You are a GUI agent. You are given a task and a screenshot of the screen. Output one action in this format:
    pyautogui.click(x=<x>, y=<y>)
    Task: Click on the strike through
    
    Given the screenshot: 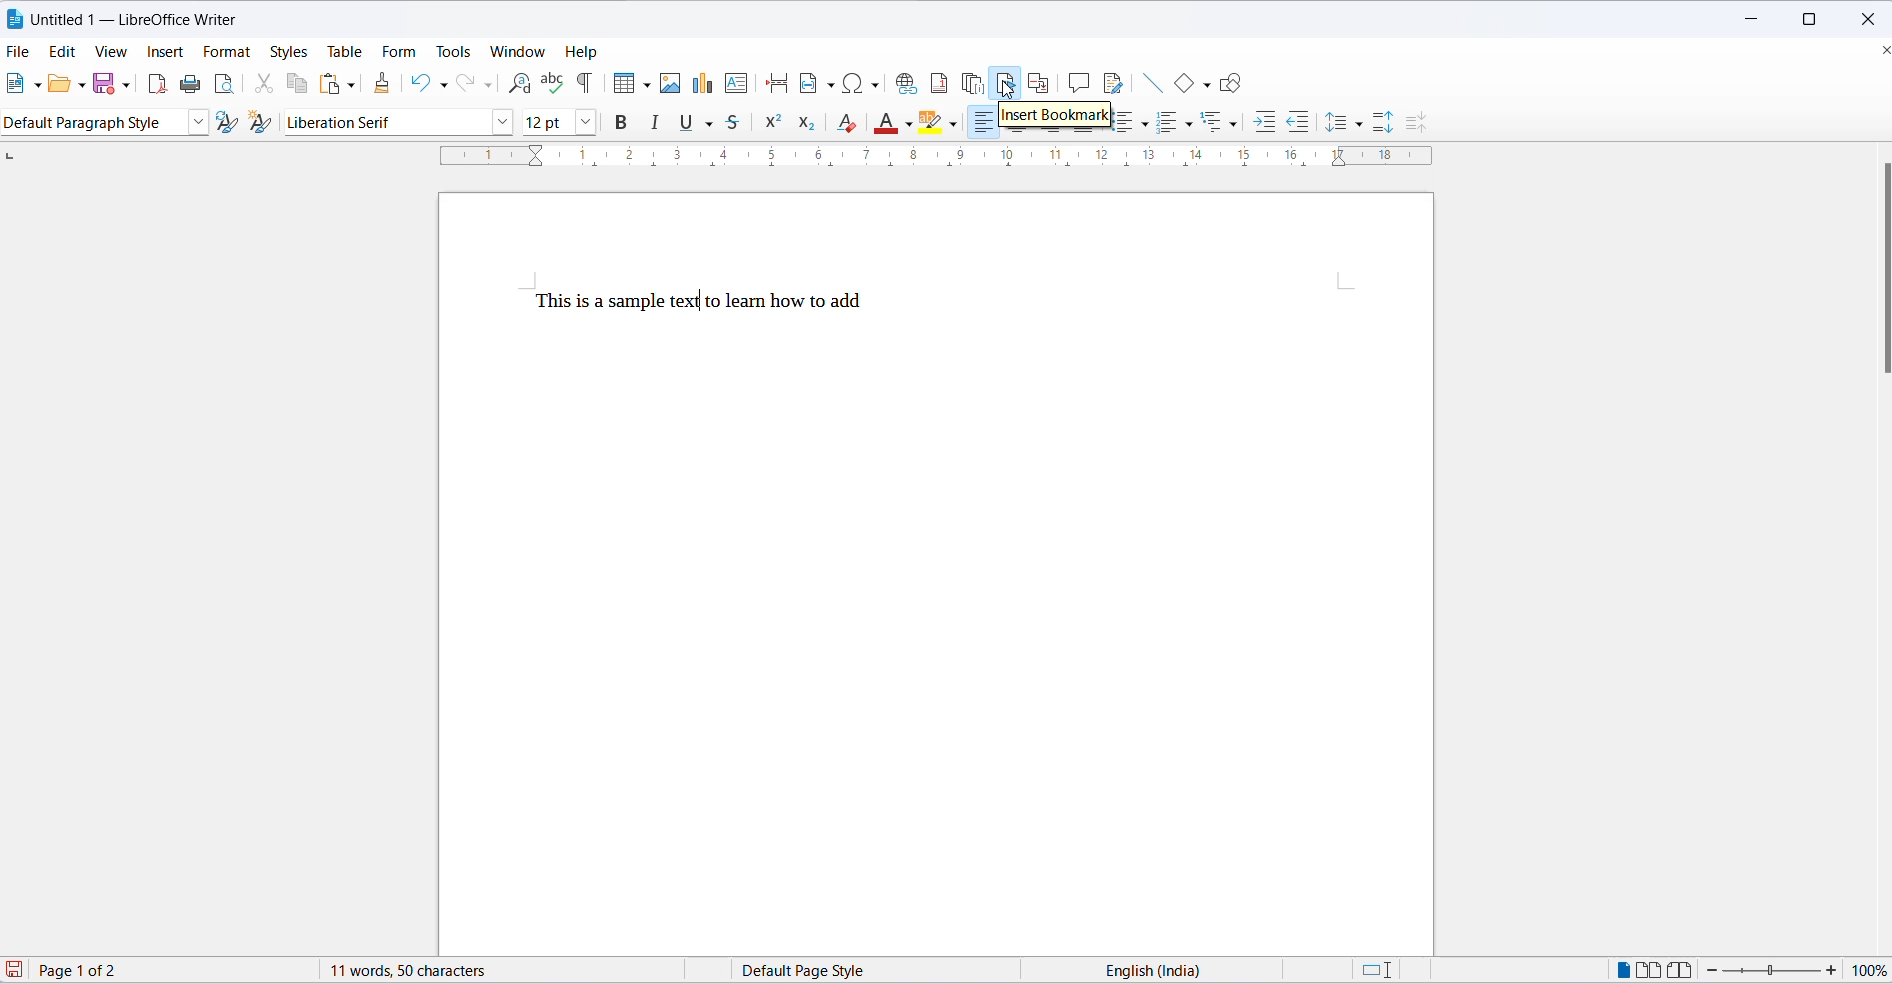 What is the action you would take?
    pyautogui.click(x=740, y=125)
    